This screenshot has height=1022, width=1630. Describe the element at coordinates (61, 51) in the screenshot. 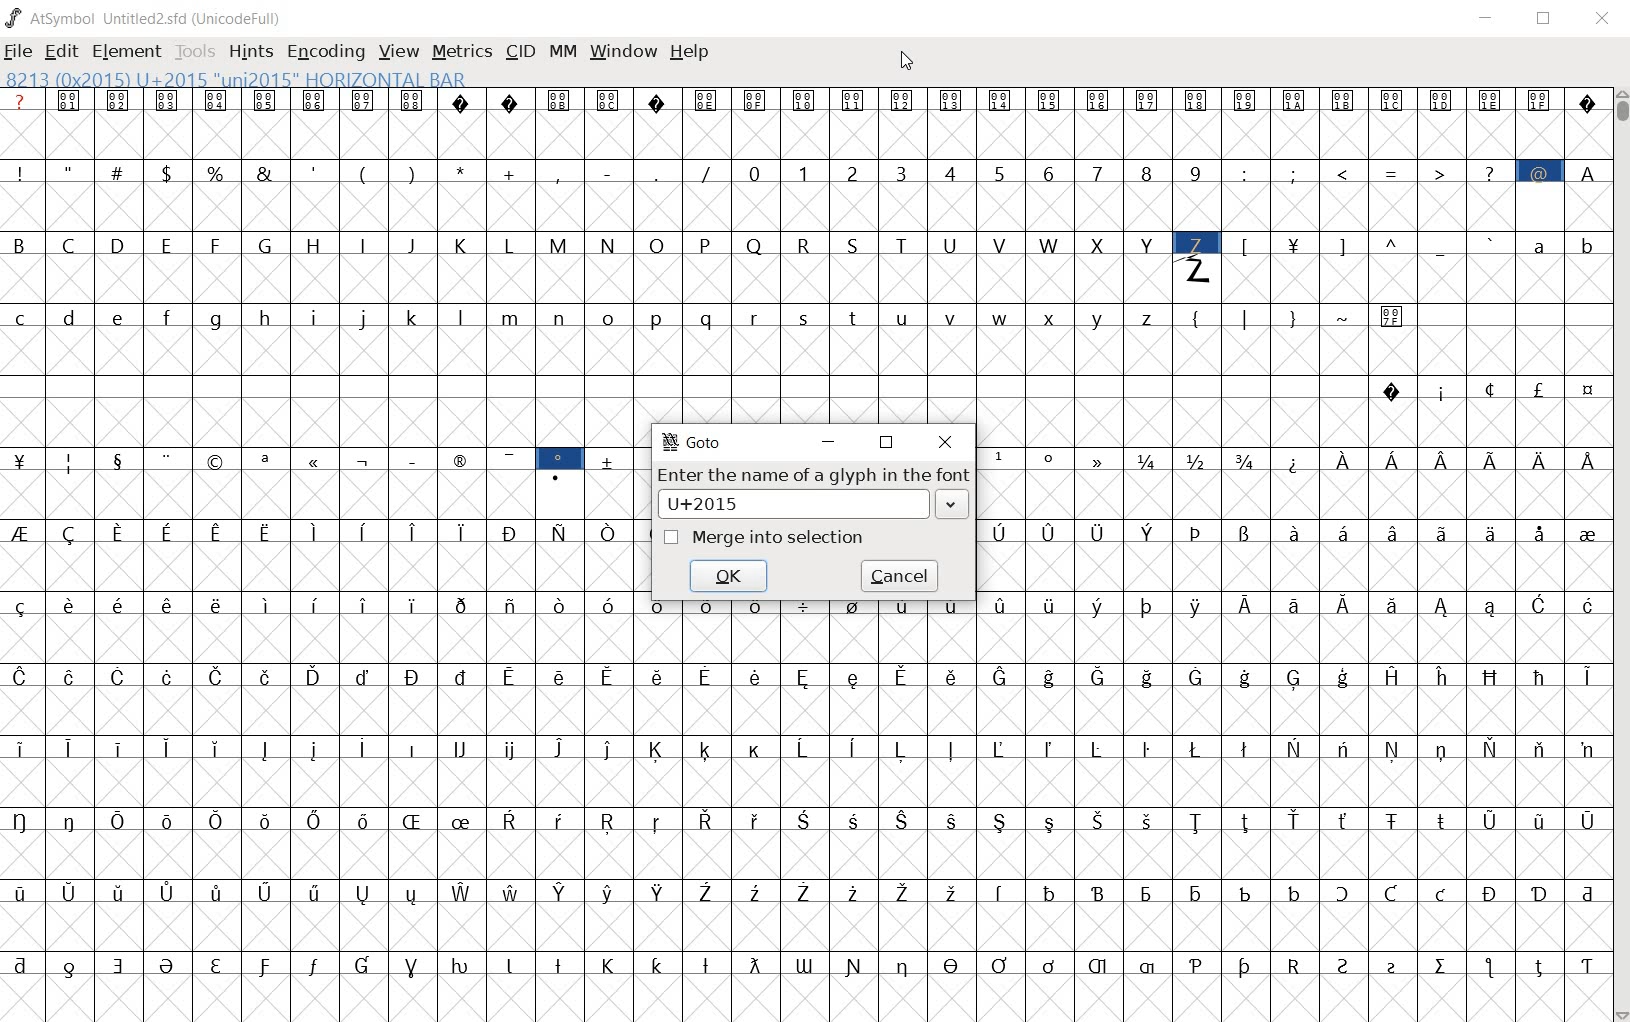

I see `EDIT` at that location.